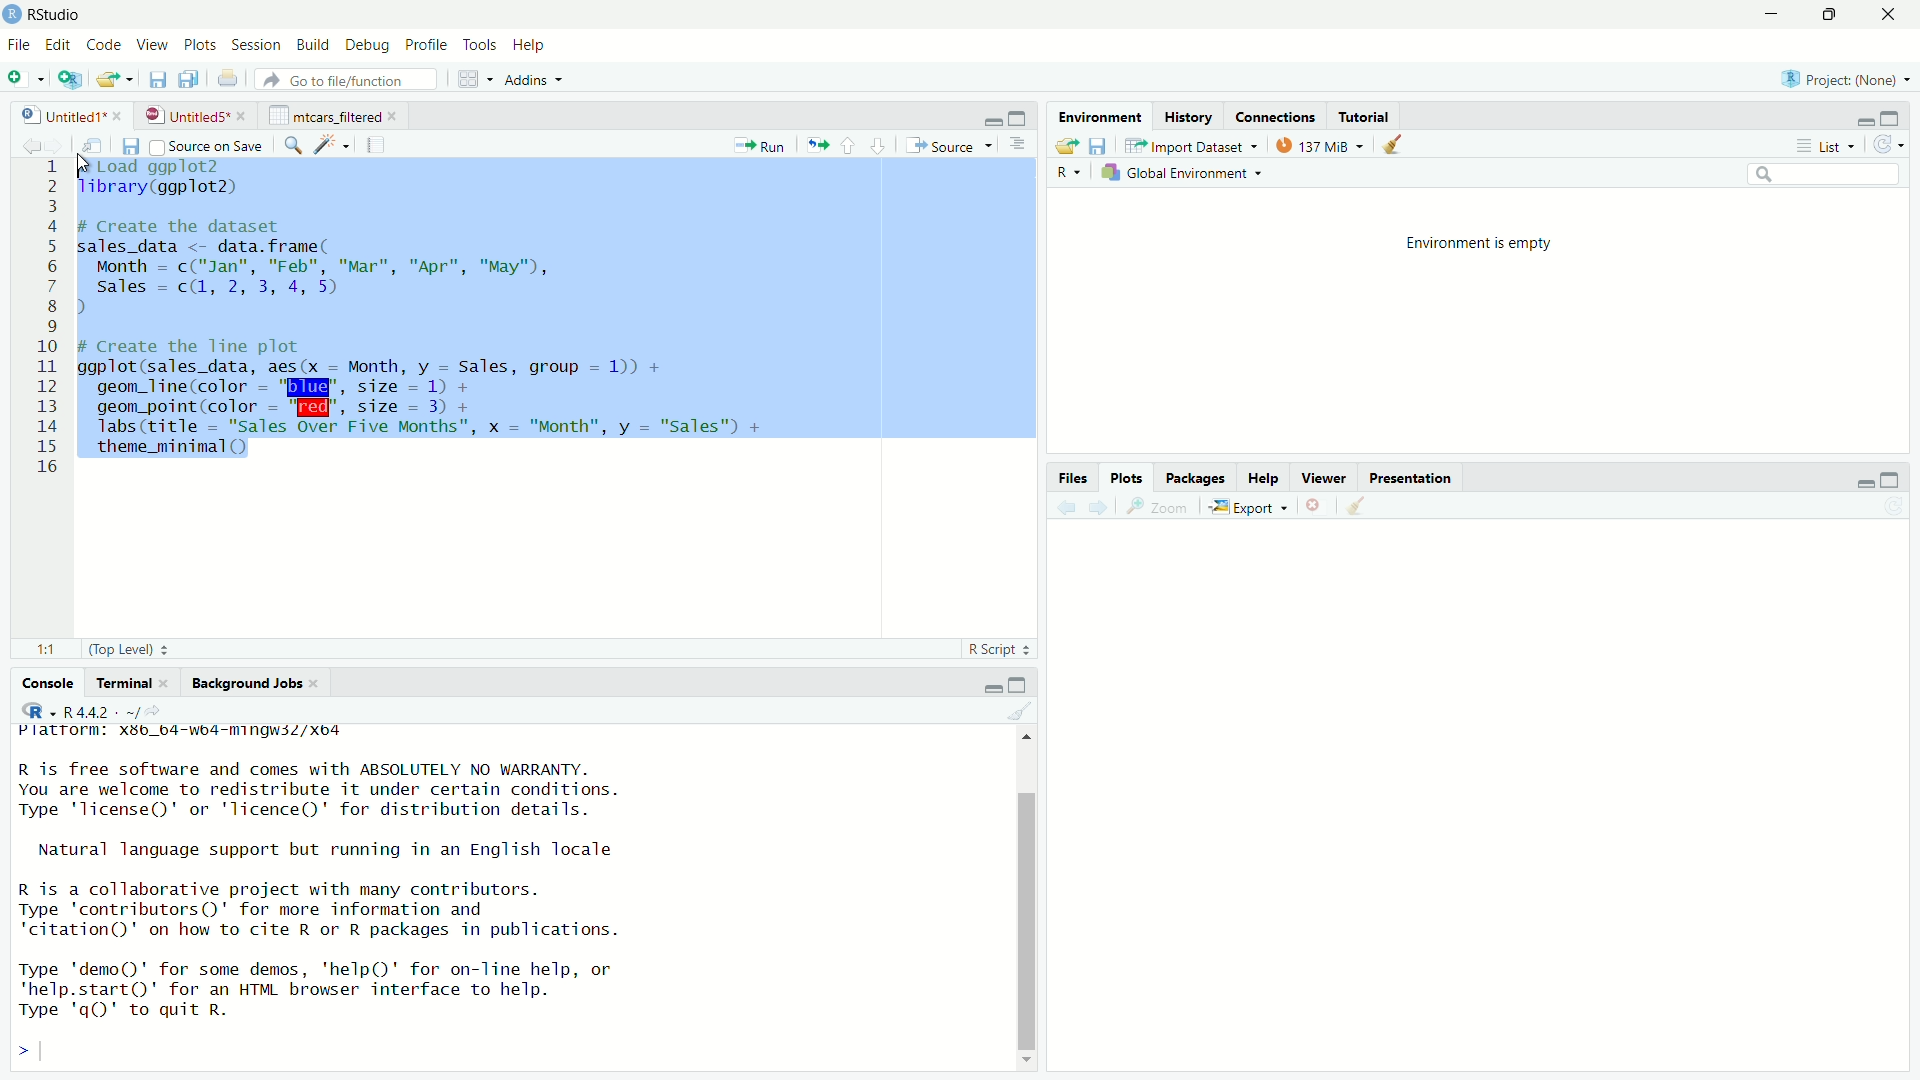  Describe the element at coordinates (1479, 244) in the screenshot. I see `environment is empty` at that location.